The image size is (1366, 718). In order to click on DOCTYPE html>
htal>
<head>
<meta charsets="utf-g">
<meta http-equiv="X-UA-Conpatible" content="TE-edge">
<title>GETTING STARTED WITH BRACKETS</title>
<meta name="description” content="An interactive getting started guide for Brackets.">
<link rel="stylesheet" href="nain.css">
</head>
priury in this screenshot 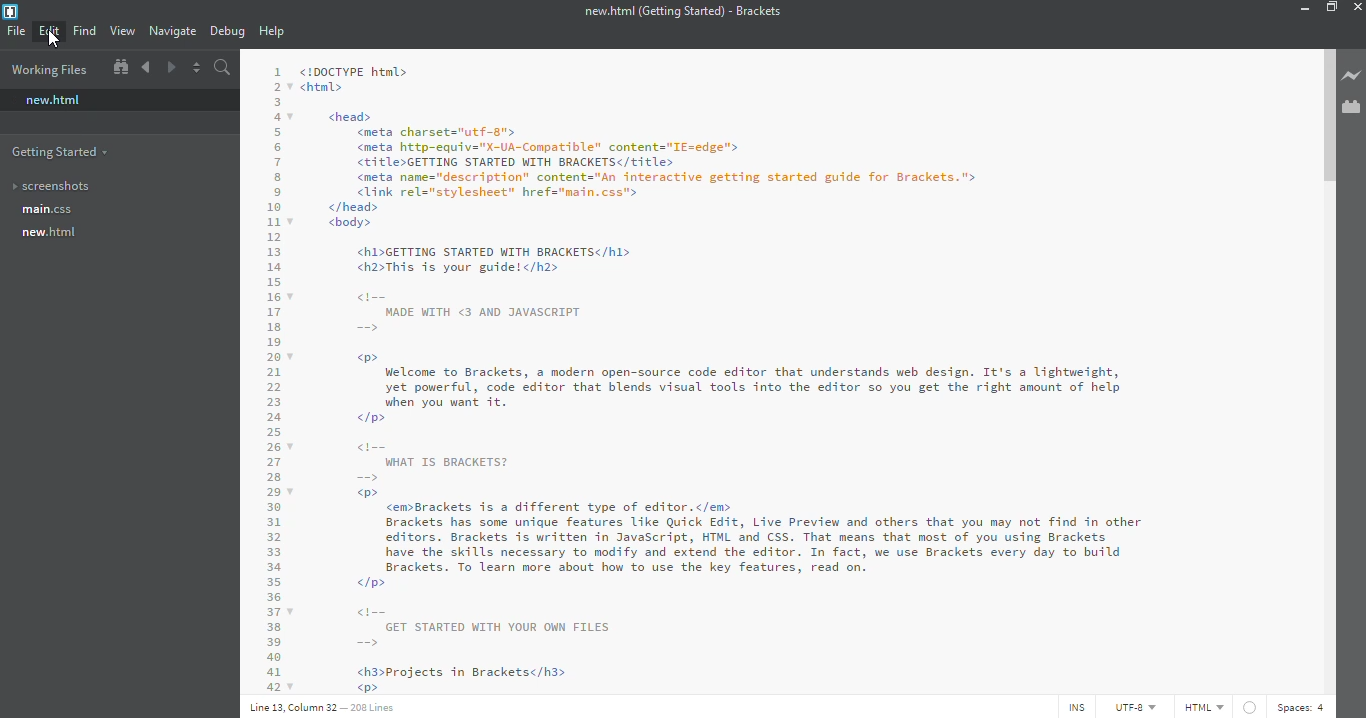, I will do `click(673, 146)`.